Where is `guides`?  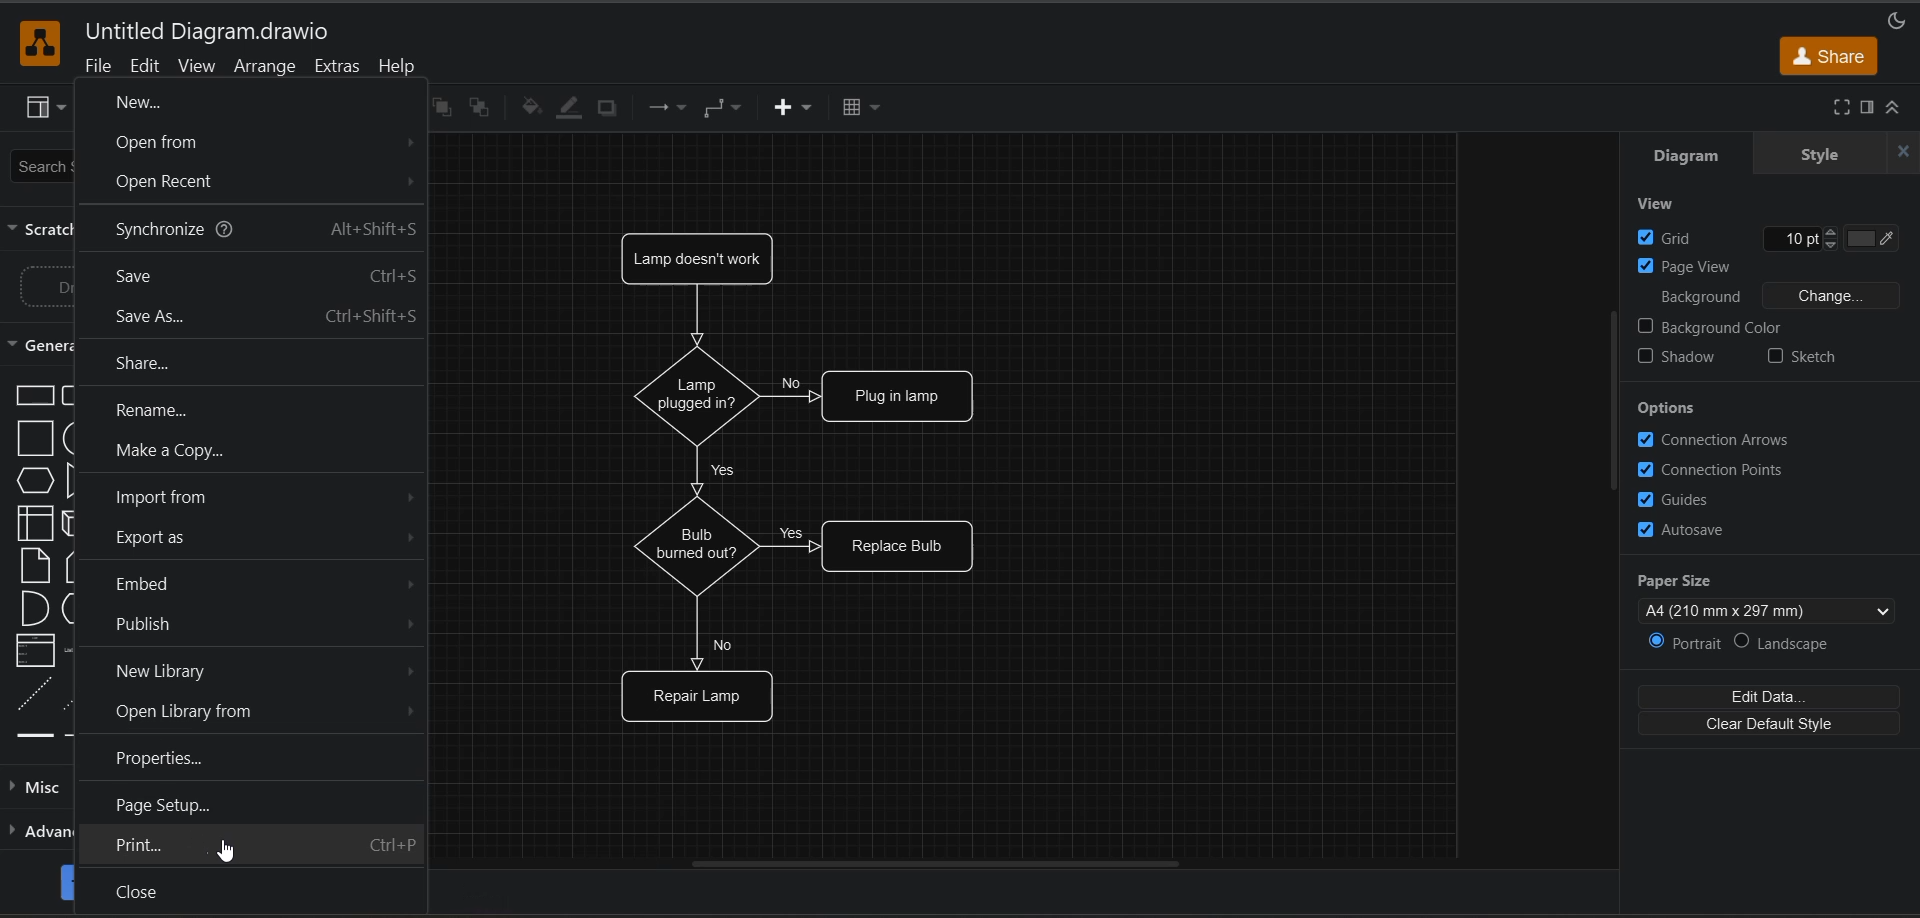
guides is located at coordinates (1684, 500).